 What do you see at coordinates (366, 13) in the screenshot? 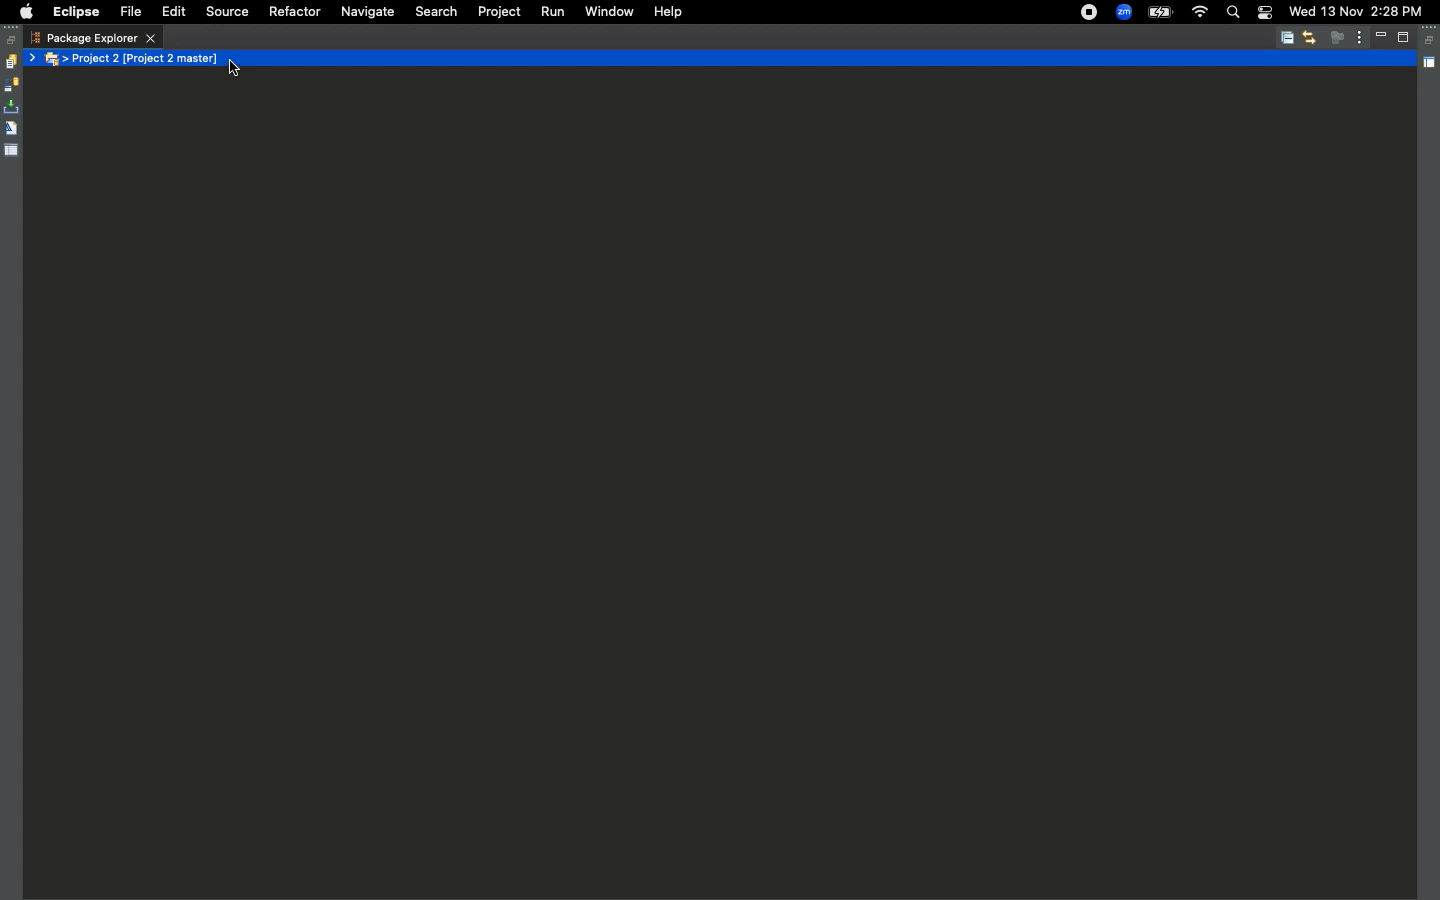
I see `Navigate` at bounding box center [366, 13].